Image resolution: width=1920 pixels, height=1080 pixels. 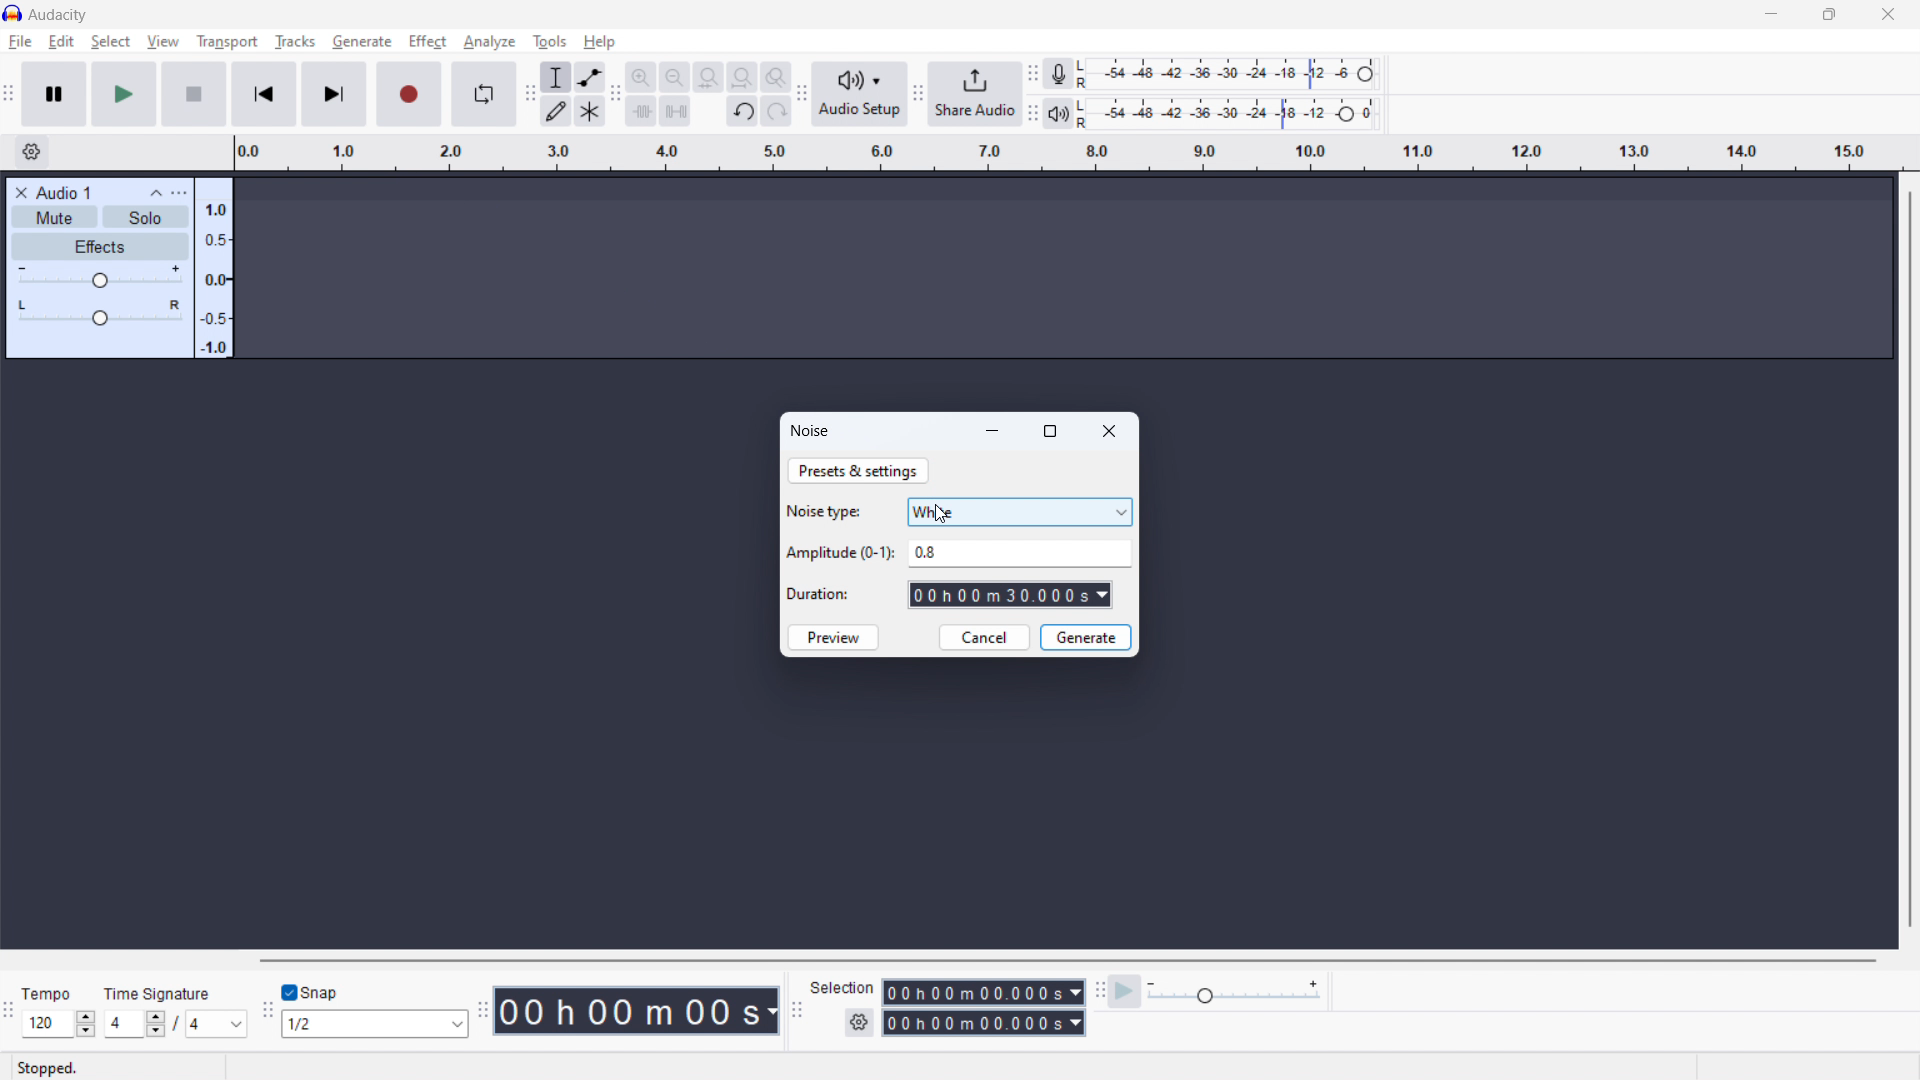 What do you see at coordinates (801, 93) in the screenshot?
I see `audio setup toolbar` at bounding box center [801, 93].